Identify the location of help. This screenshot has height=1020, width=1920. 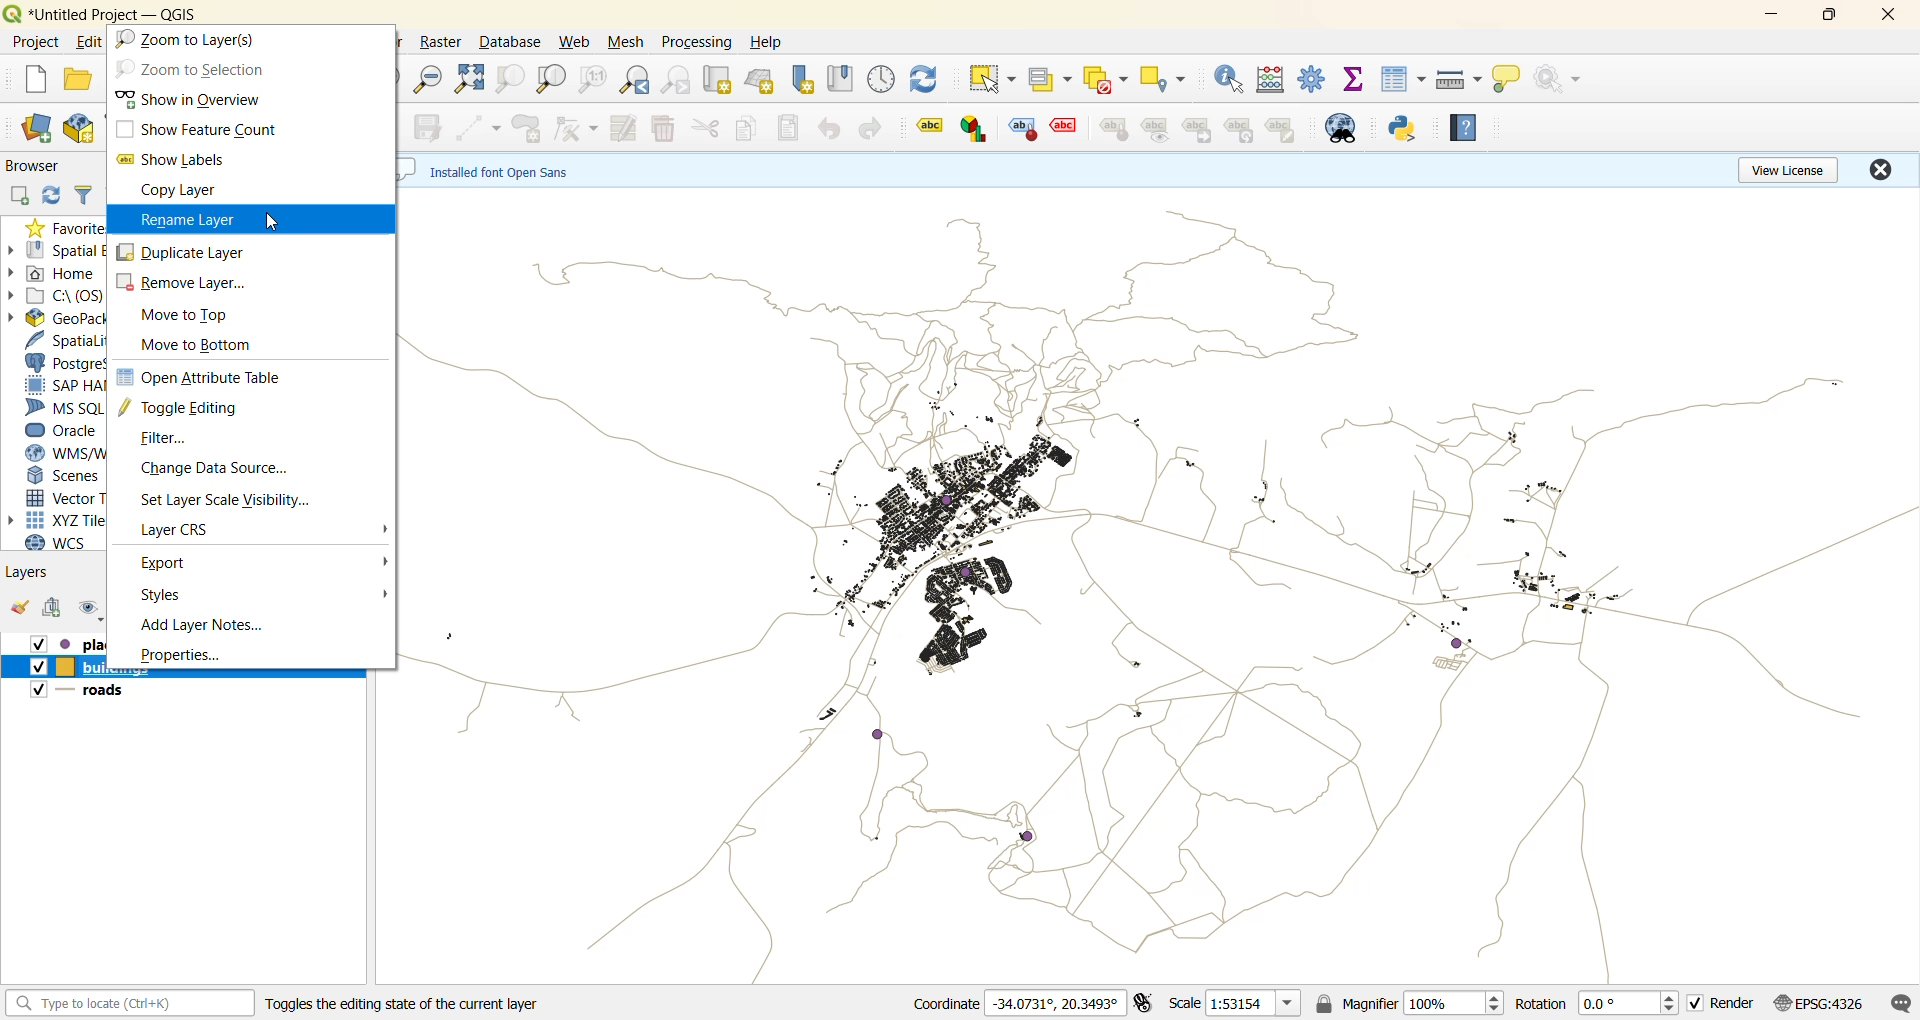
(766, 42).